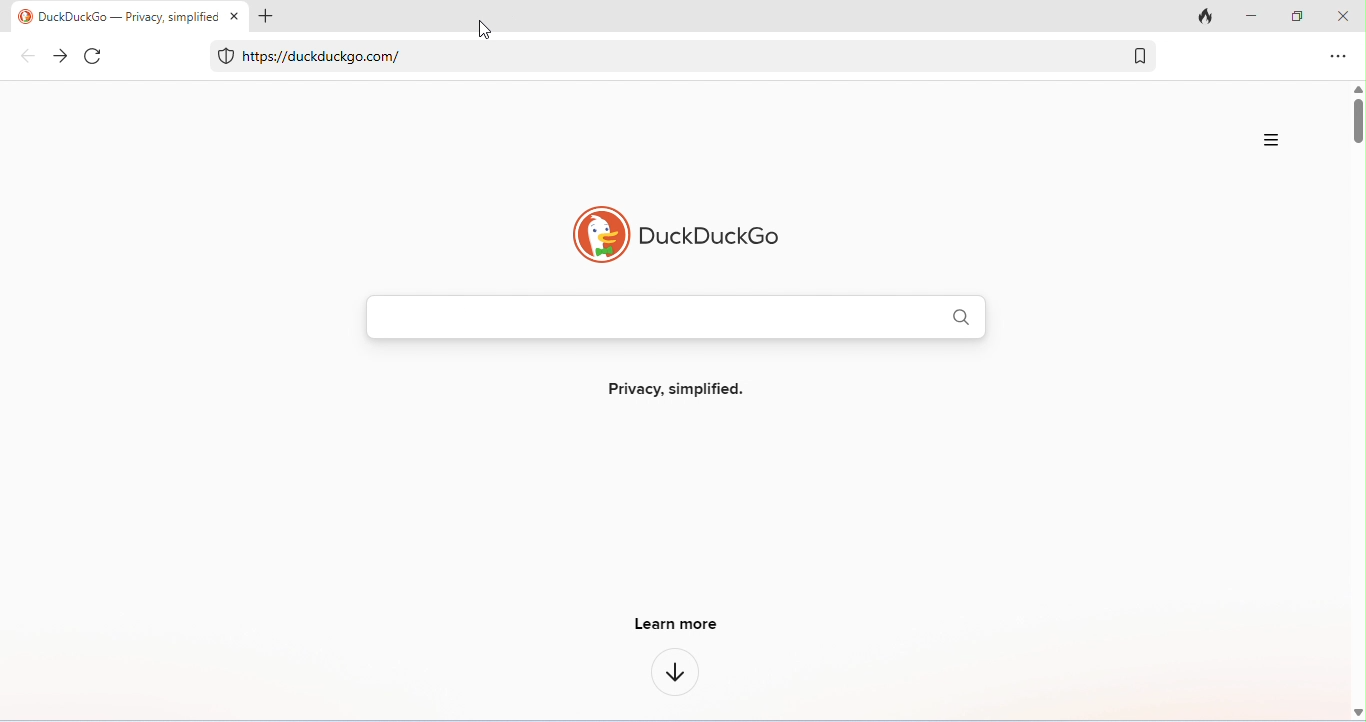 Image resolution: width=1366 pixels, height=722 pixels. What do you see at coordinates (97, 56) in the screenshot?
I see `color change in refresh` at bounding box center [97, 56].